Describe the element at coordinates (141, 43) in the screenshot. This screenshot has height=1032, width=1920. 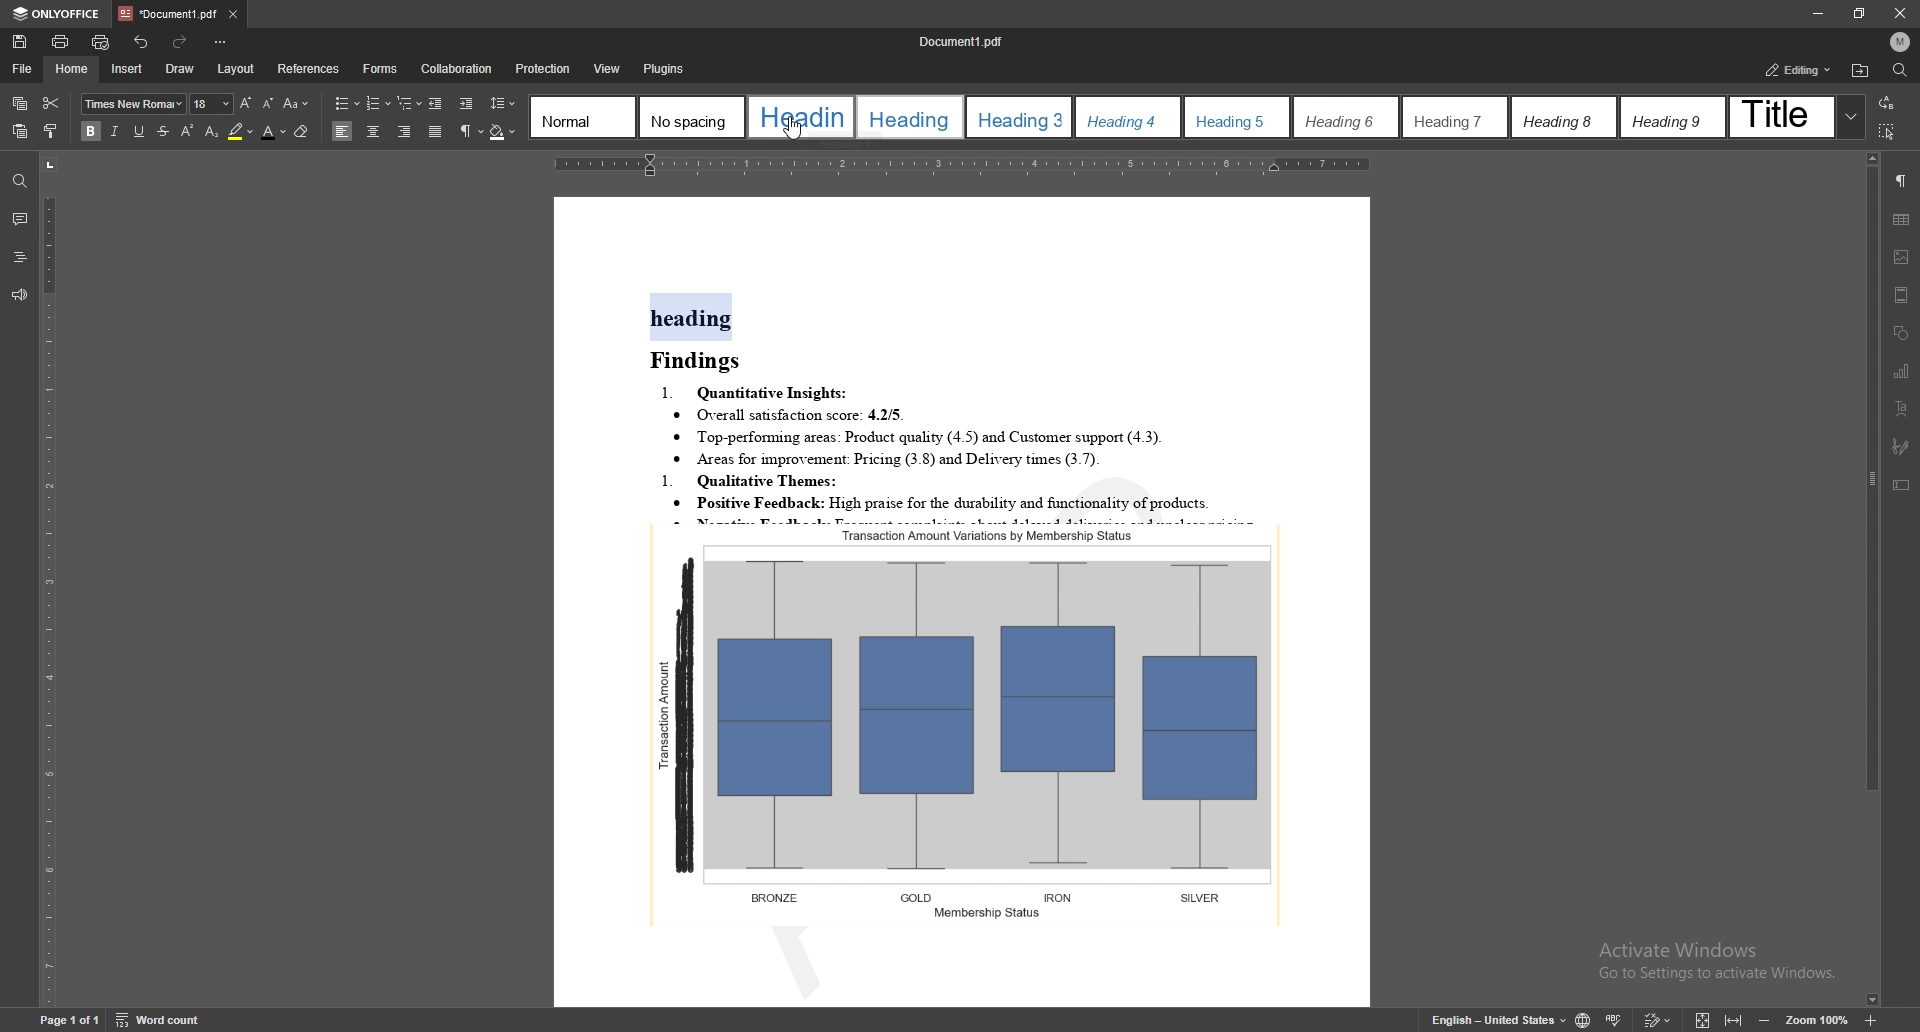
I see `undo` at that location.